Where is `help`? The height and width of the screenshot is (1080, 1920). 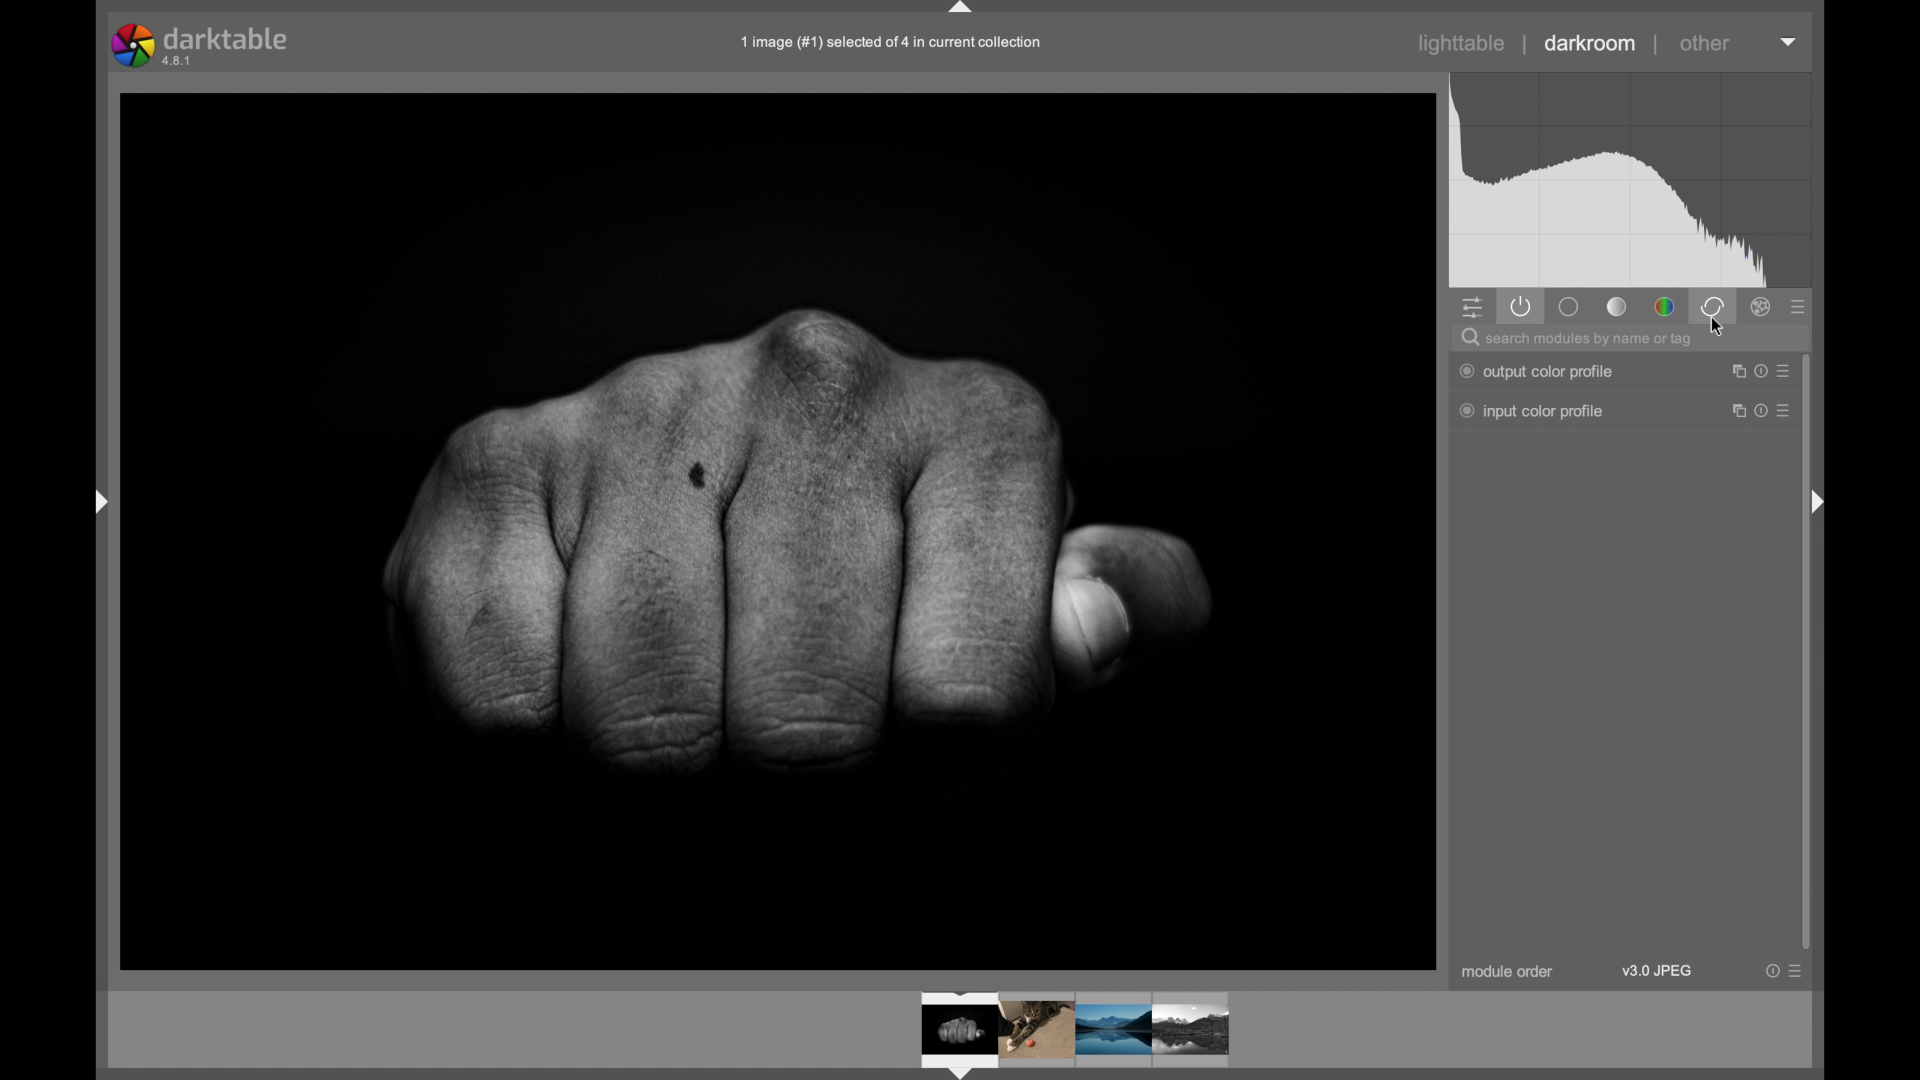 help is located at coordinates (1759, 372).